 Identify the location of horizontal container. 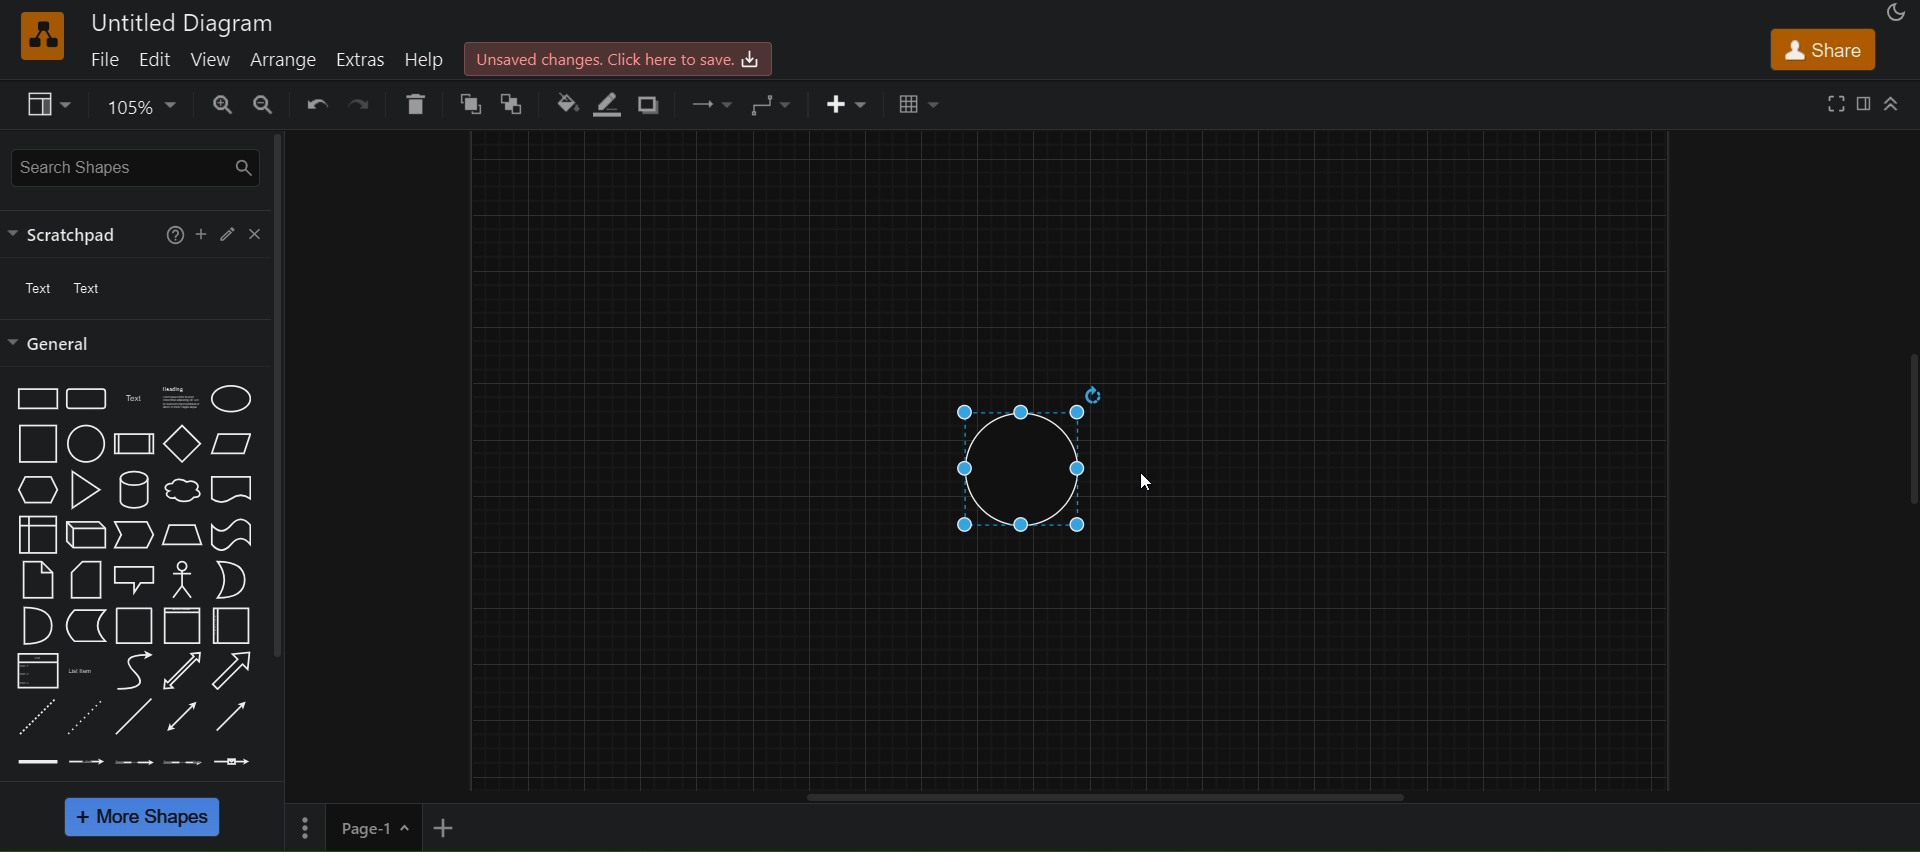
(235, 626).